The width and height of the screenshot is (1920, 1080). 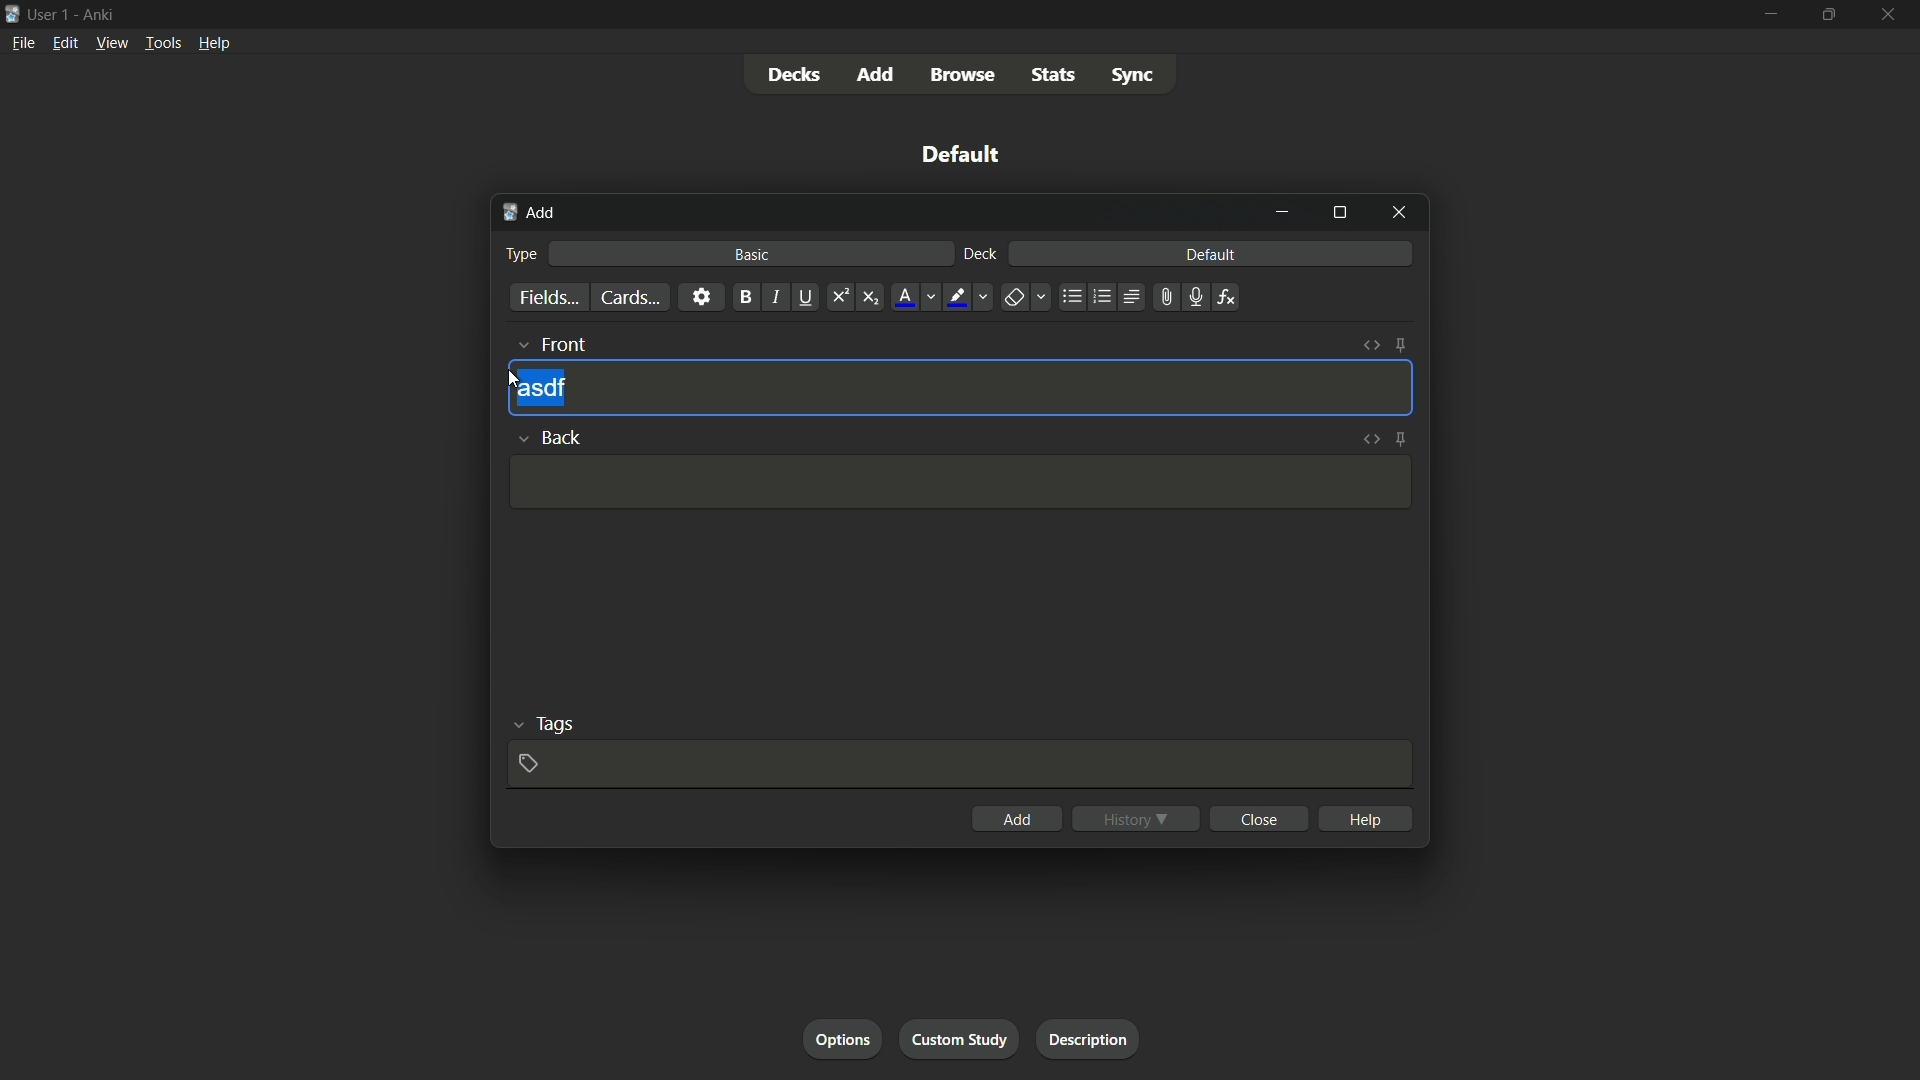 I want to click on add, so click(x=1018, y=817).